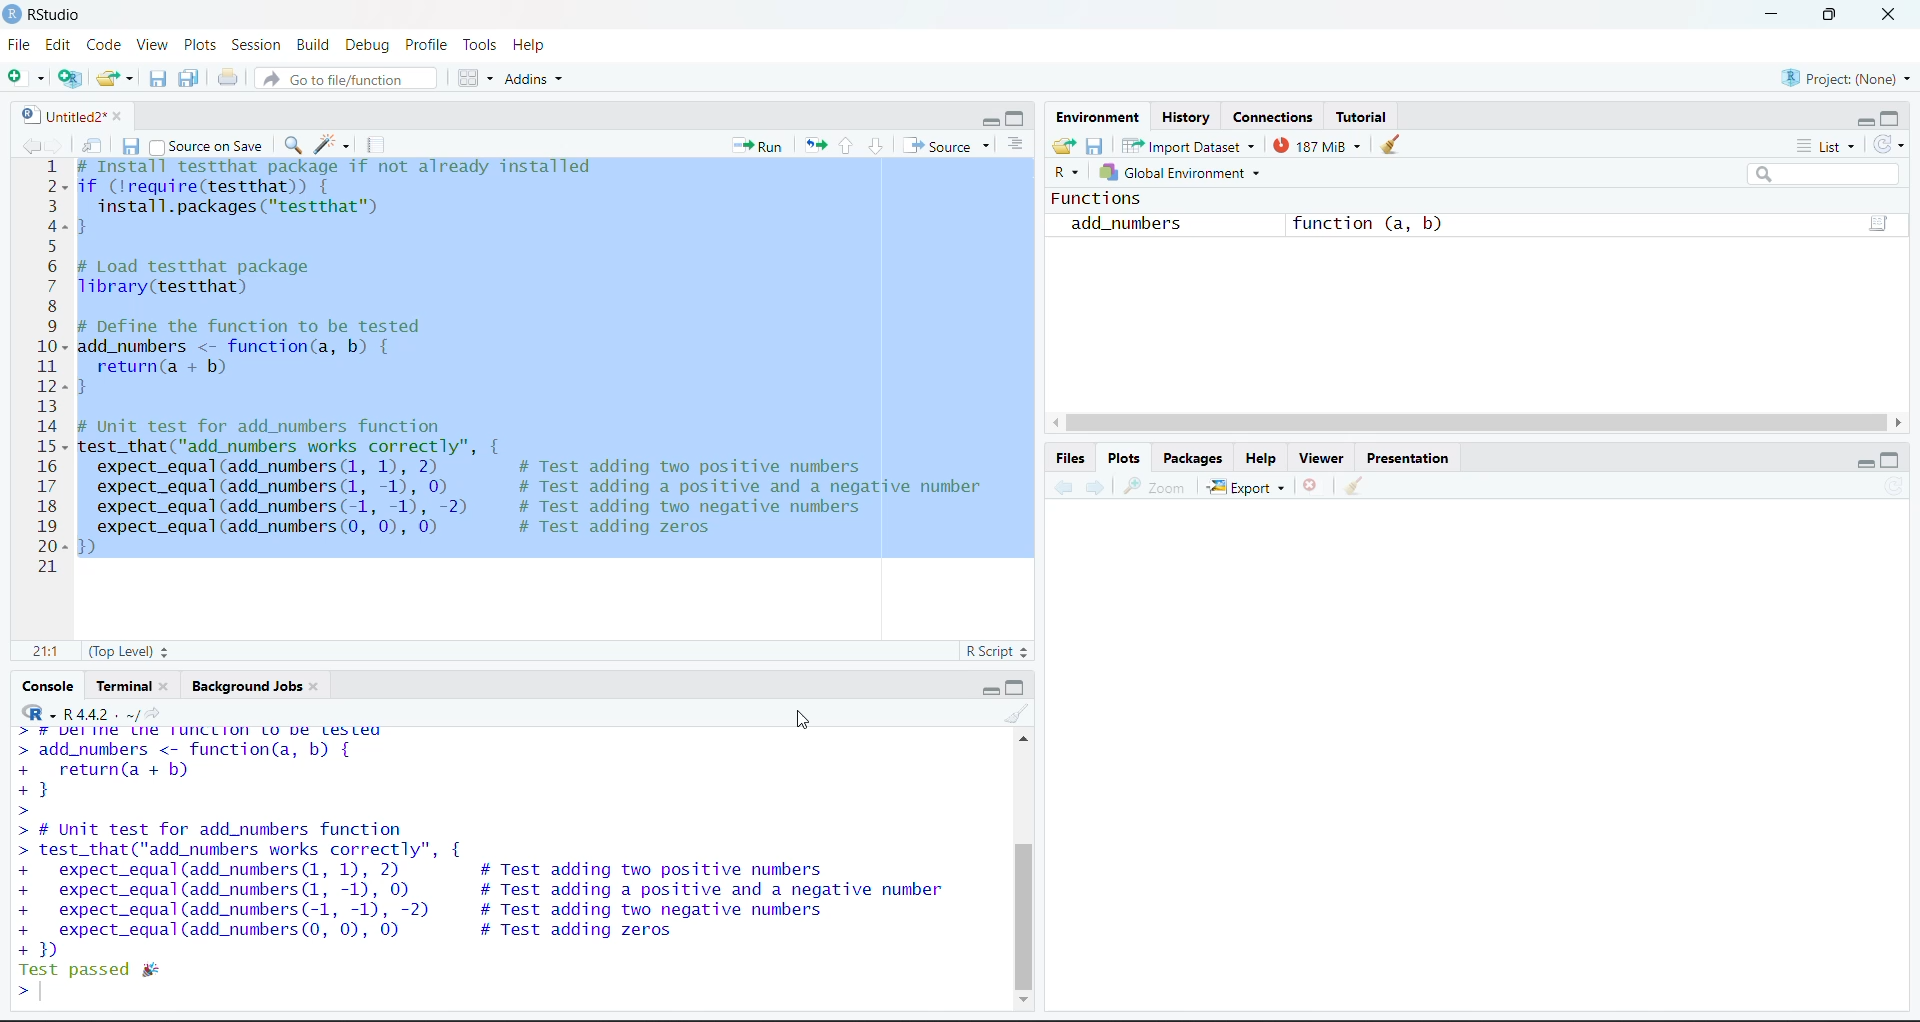 The image size is (1920, 1022). Describe the element at coordinates (1326, 458) in the screenshot. I see `Viewer` at that location.